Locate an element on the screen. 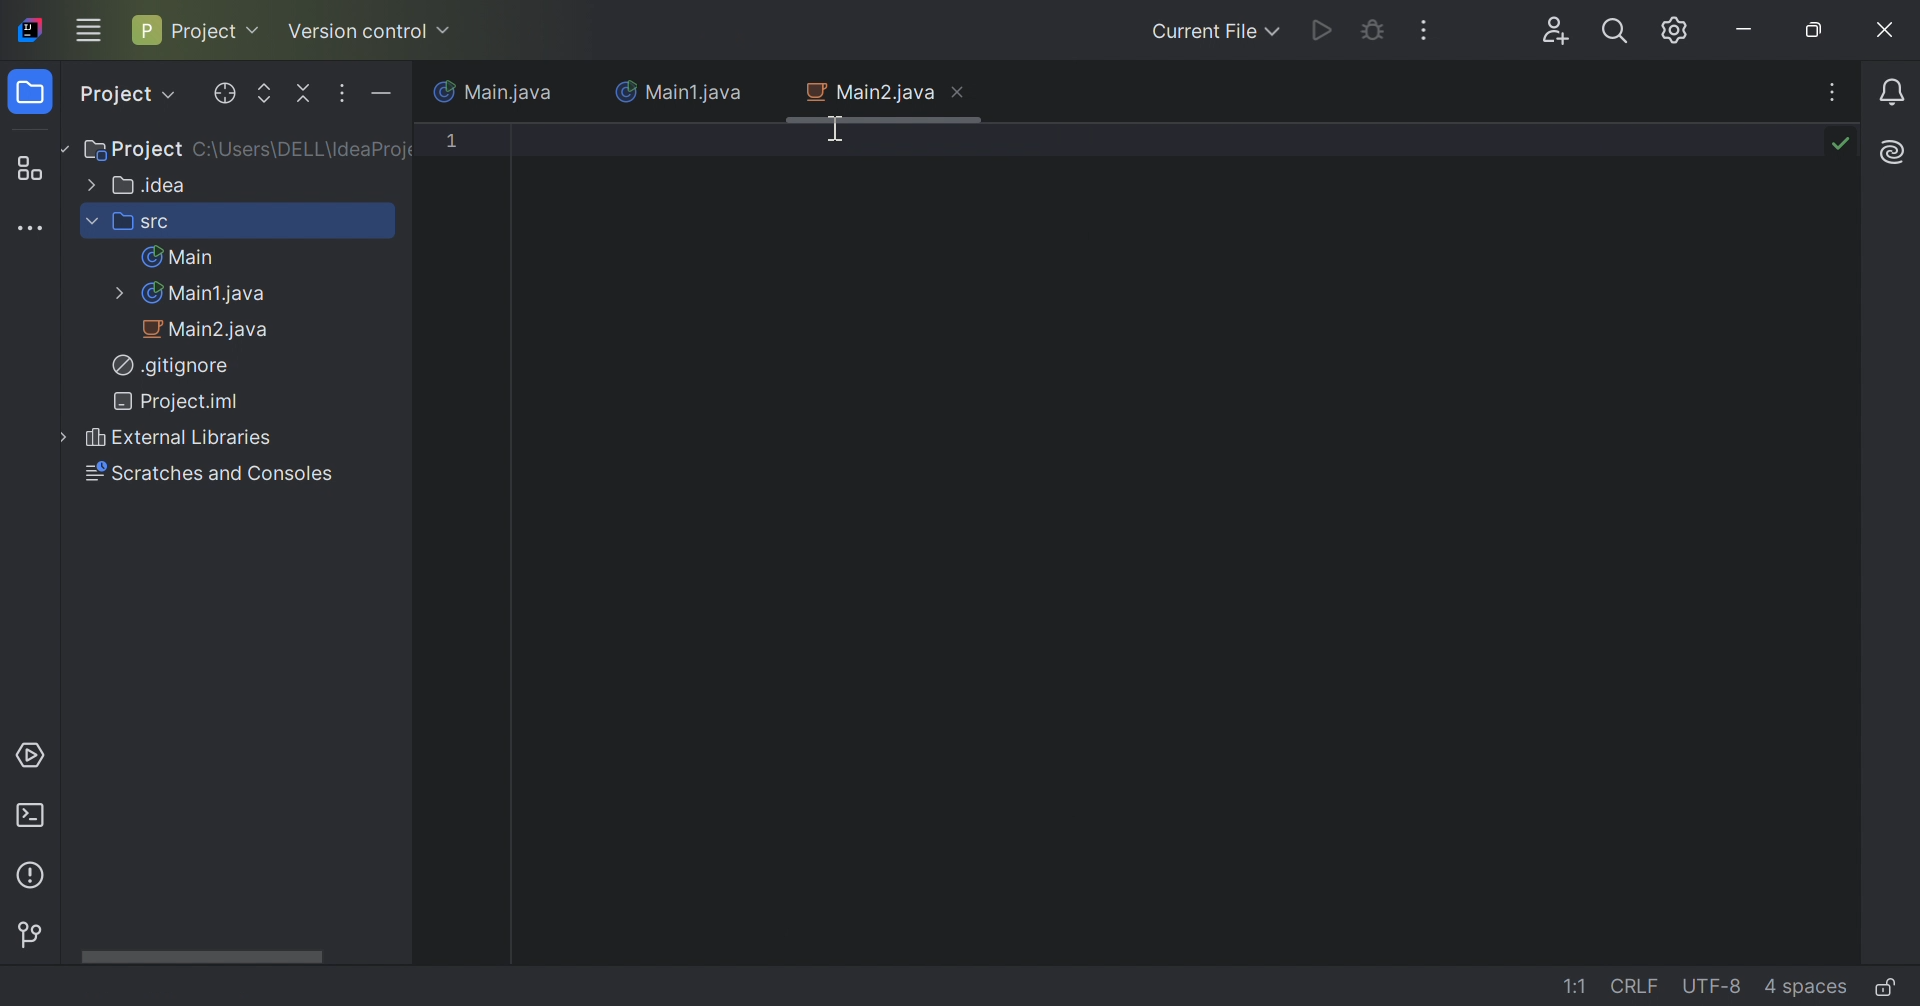 The image size is (1920, 1006). Icon is located at coordinates (28, 29).